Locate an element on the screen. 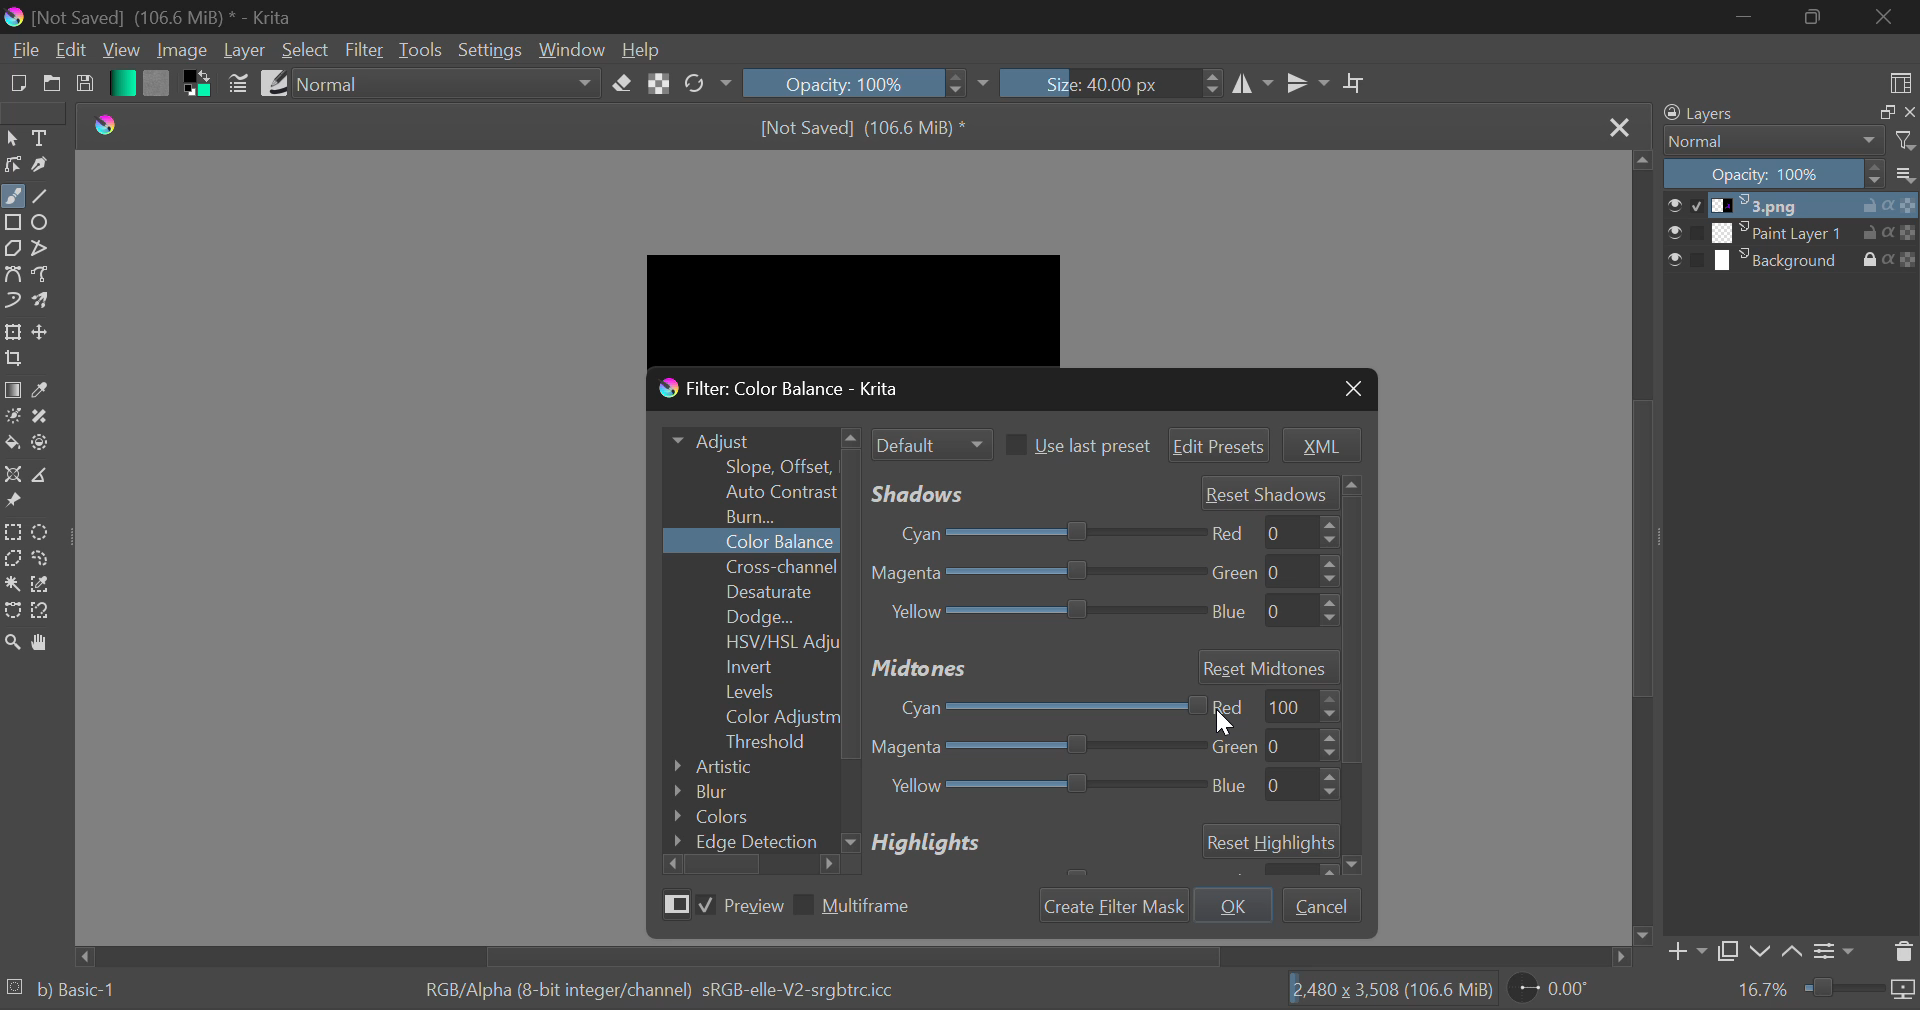 The image size is (1920, 1010). Copy Layer is located at coordinates (1733, 951).